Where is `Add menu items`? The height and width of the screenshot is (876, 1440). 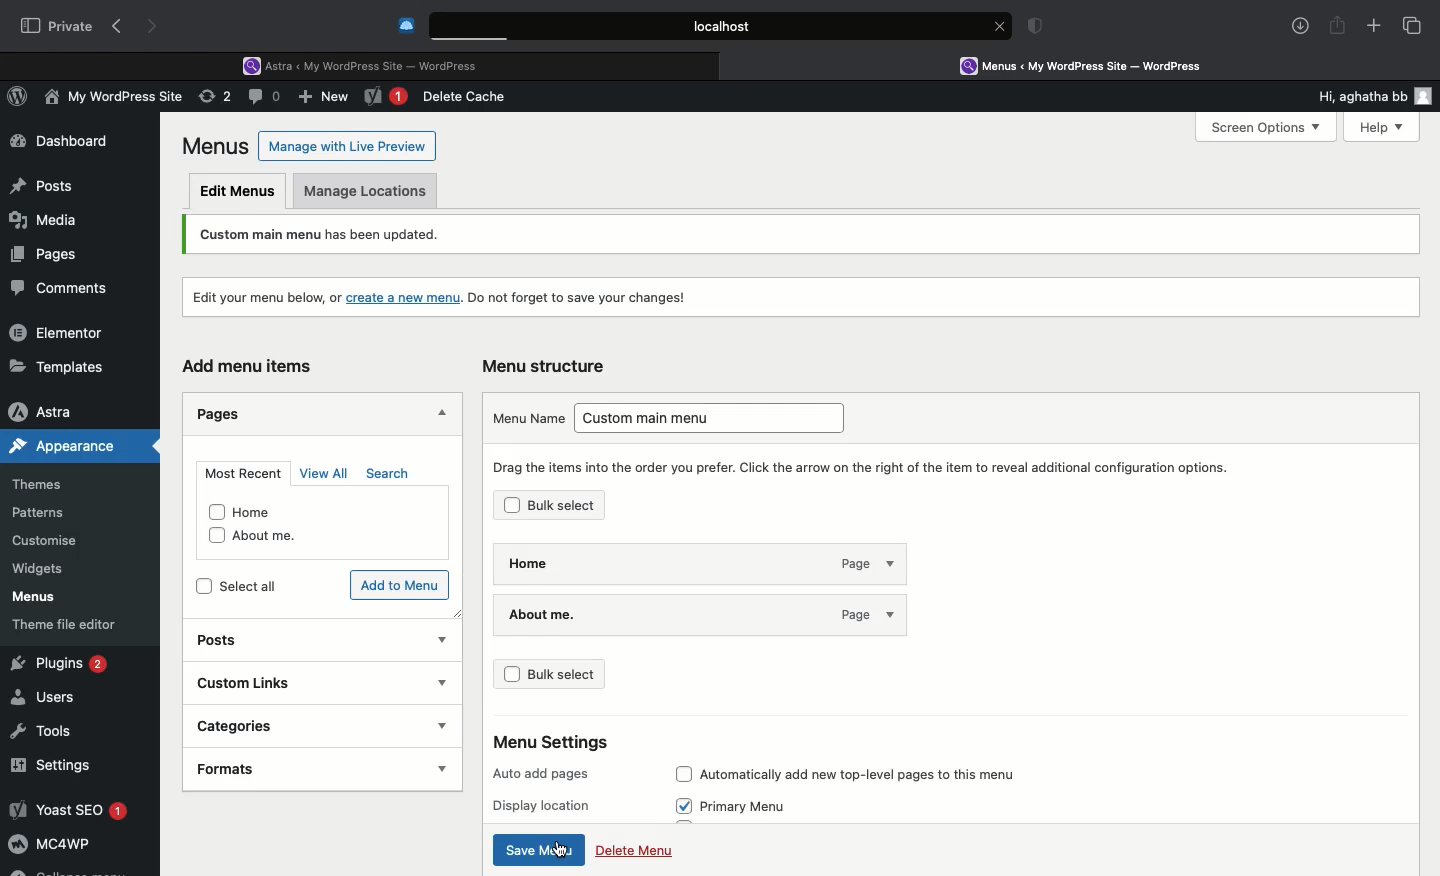
Add menu items is located at coordinates (247, 369).